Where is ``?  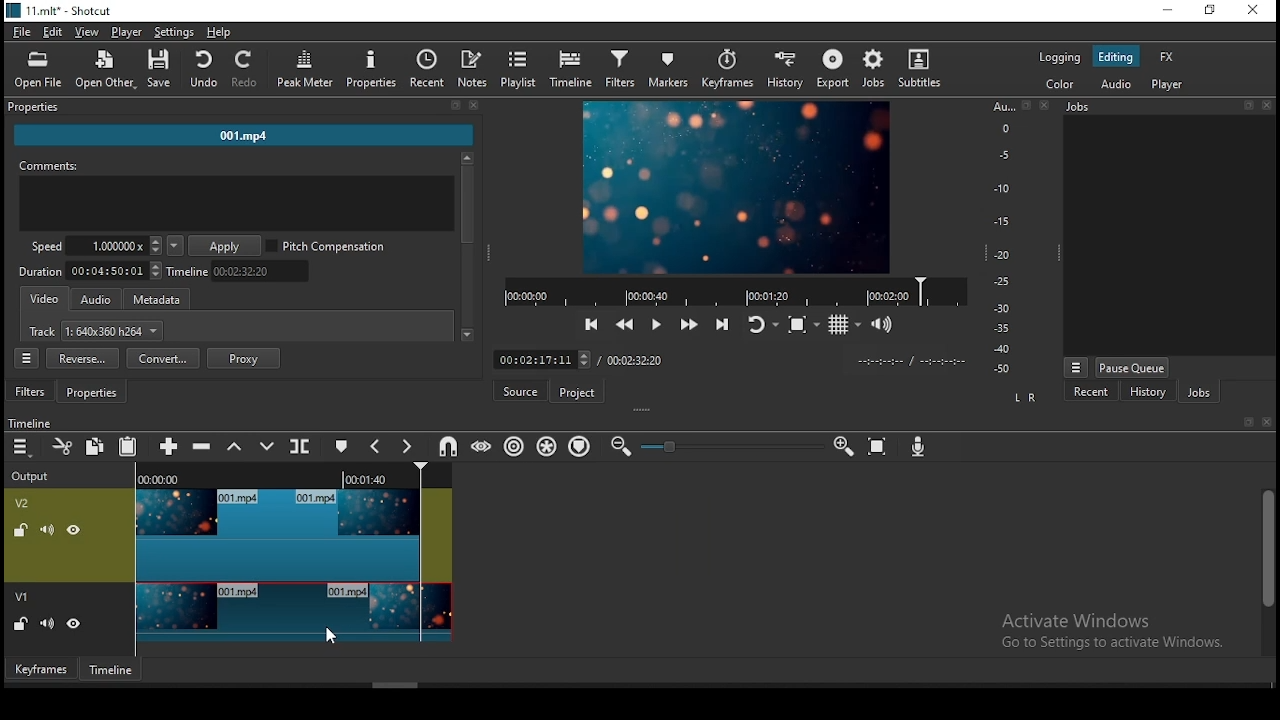
 is located at coordinates (30, 421).